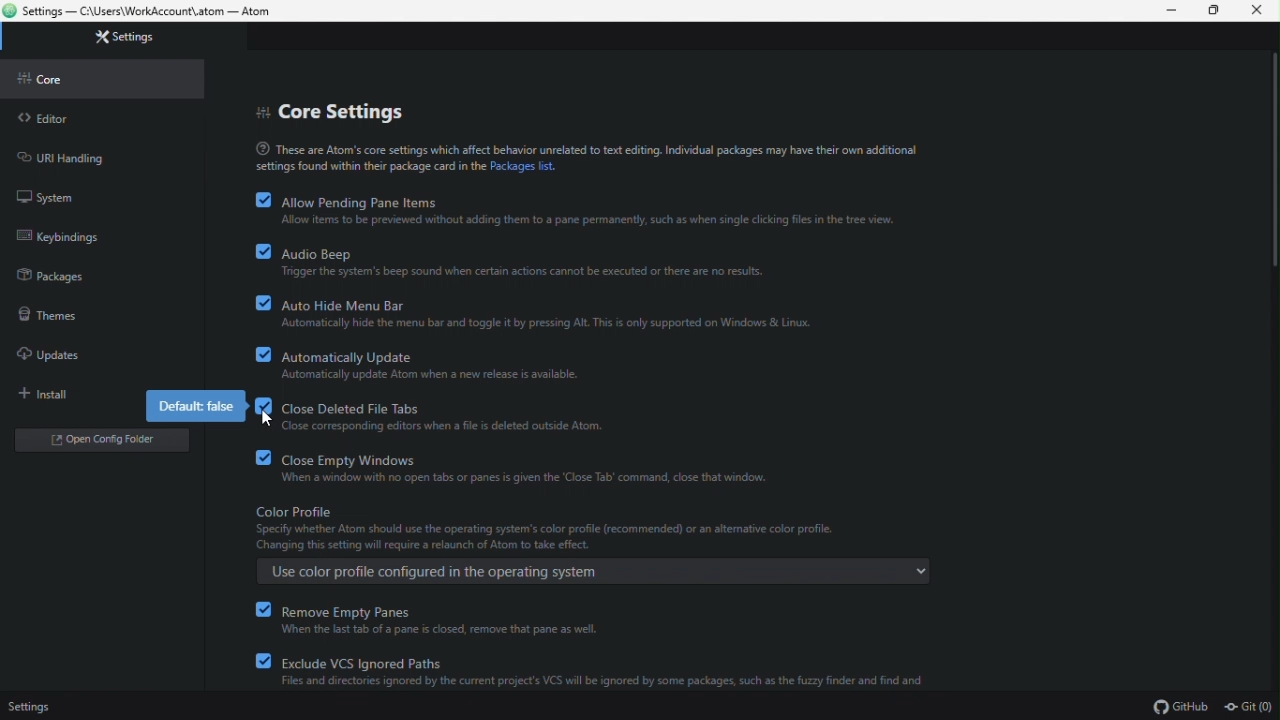 The width and height of the screenshot is (1280, 720). What do you see at coordinates (265, 608) in the screenshot?
I see `checkbox` at bounding box center [265, 608].